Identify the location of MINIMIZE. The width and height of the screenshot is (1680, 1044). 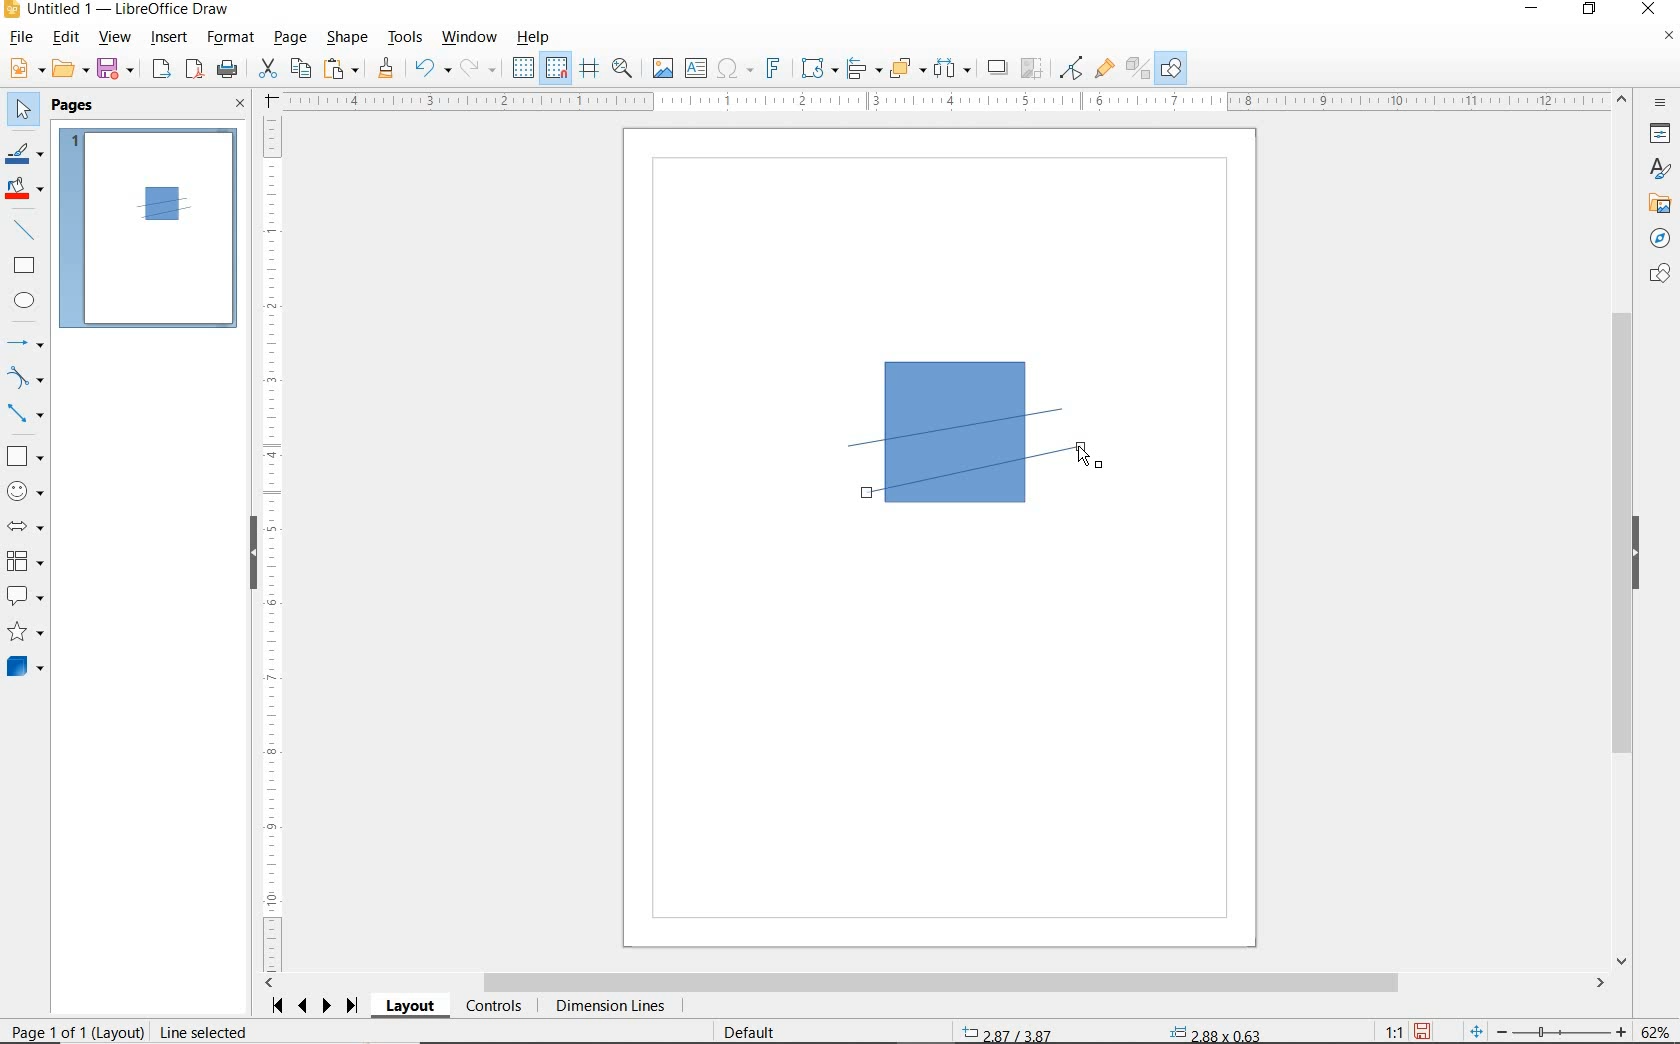
(1537, 10).